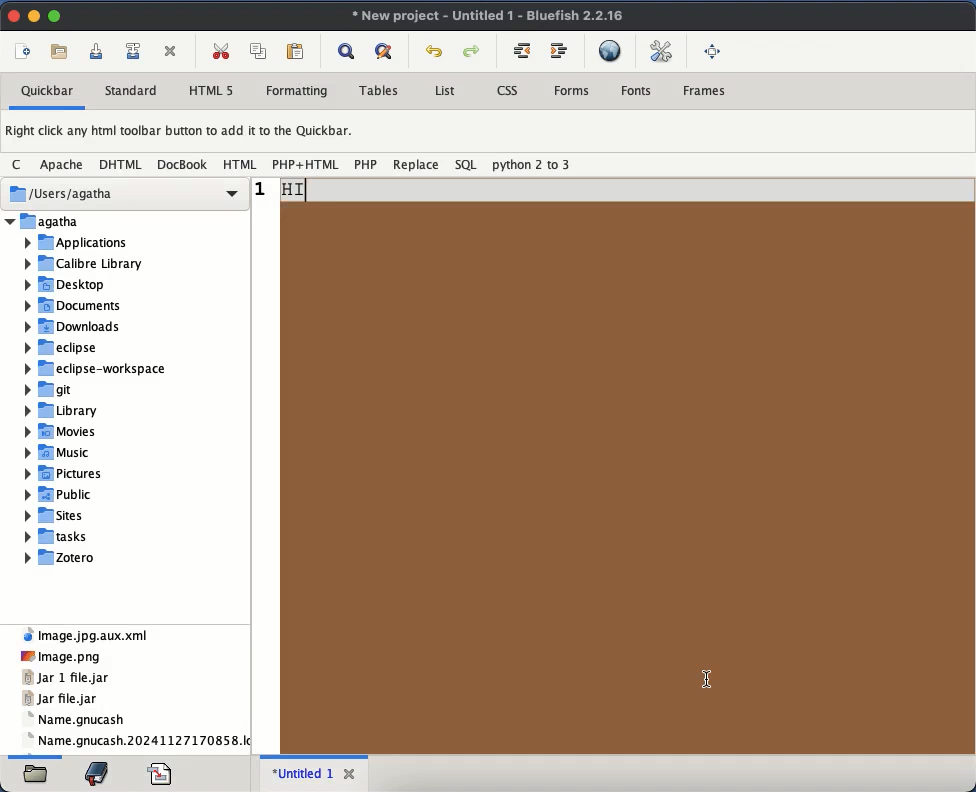  I want to click on file, so click(37, 776).